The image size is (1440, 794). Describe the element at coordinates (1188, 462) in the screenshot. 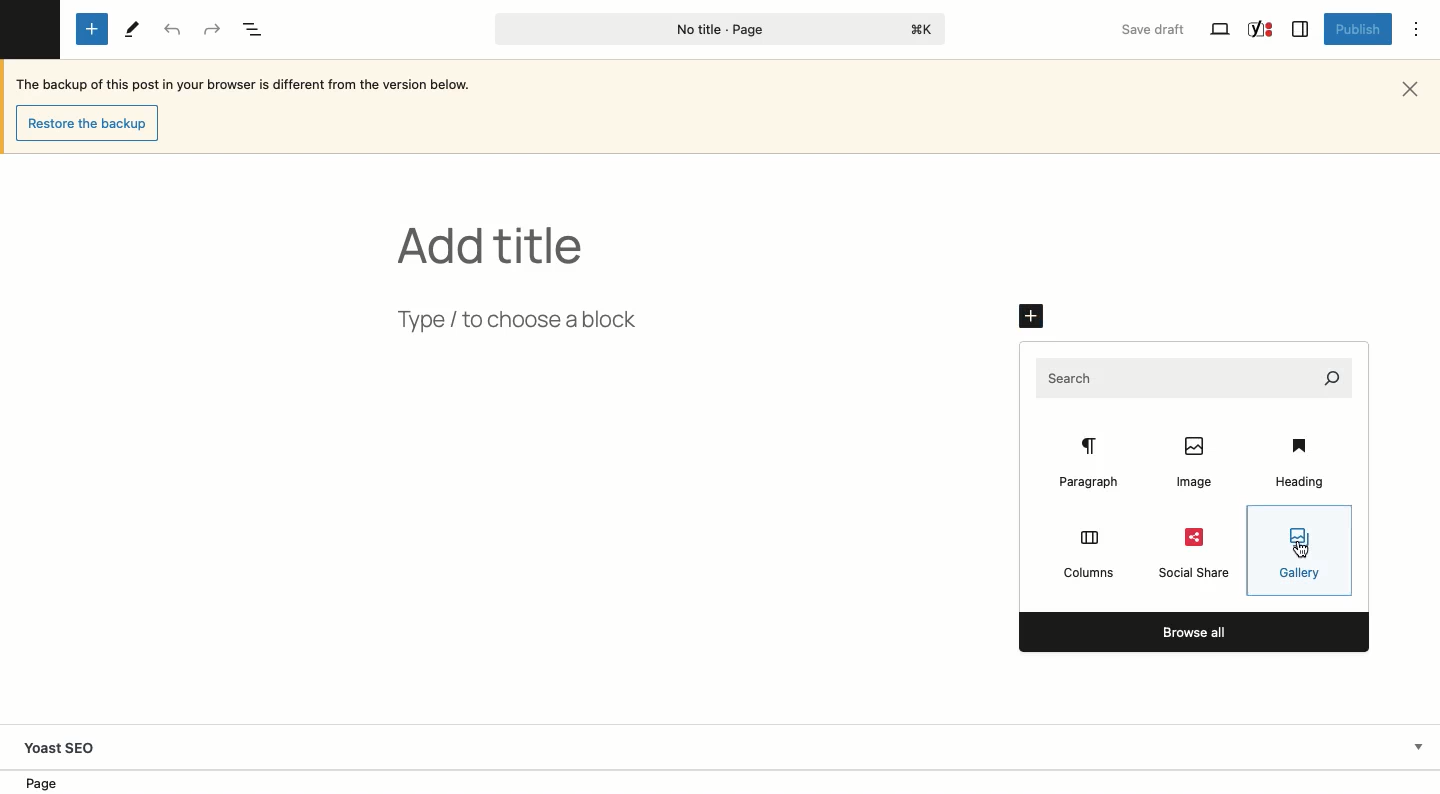

I see `Image` at that location.